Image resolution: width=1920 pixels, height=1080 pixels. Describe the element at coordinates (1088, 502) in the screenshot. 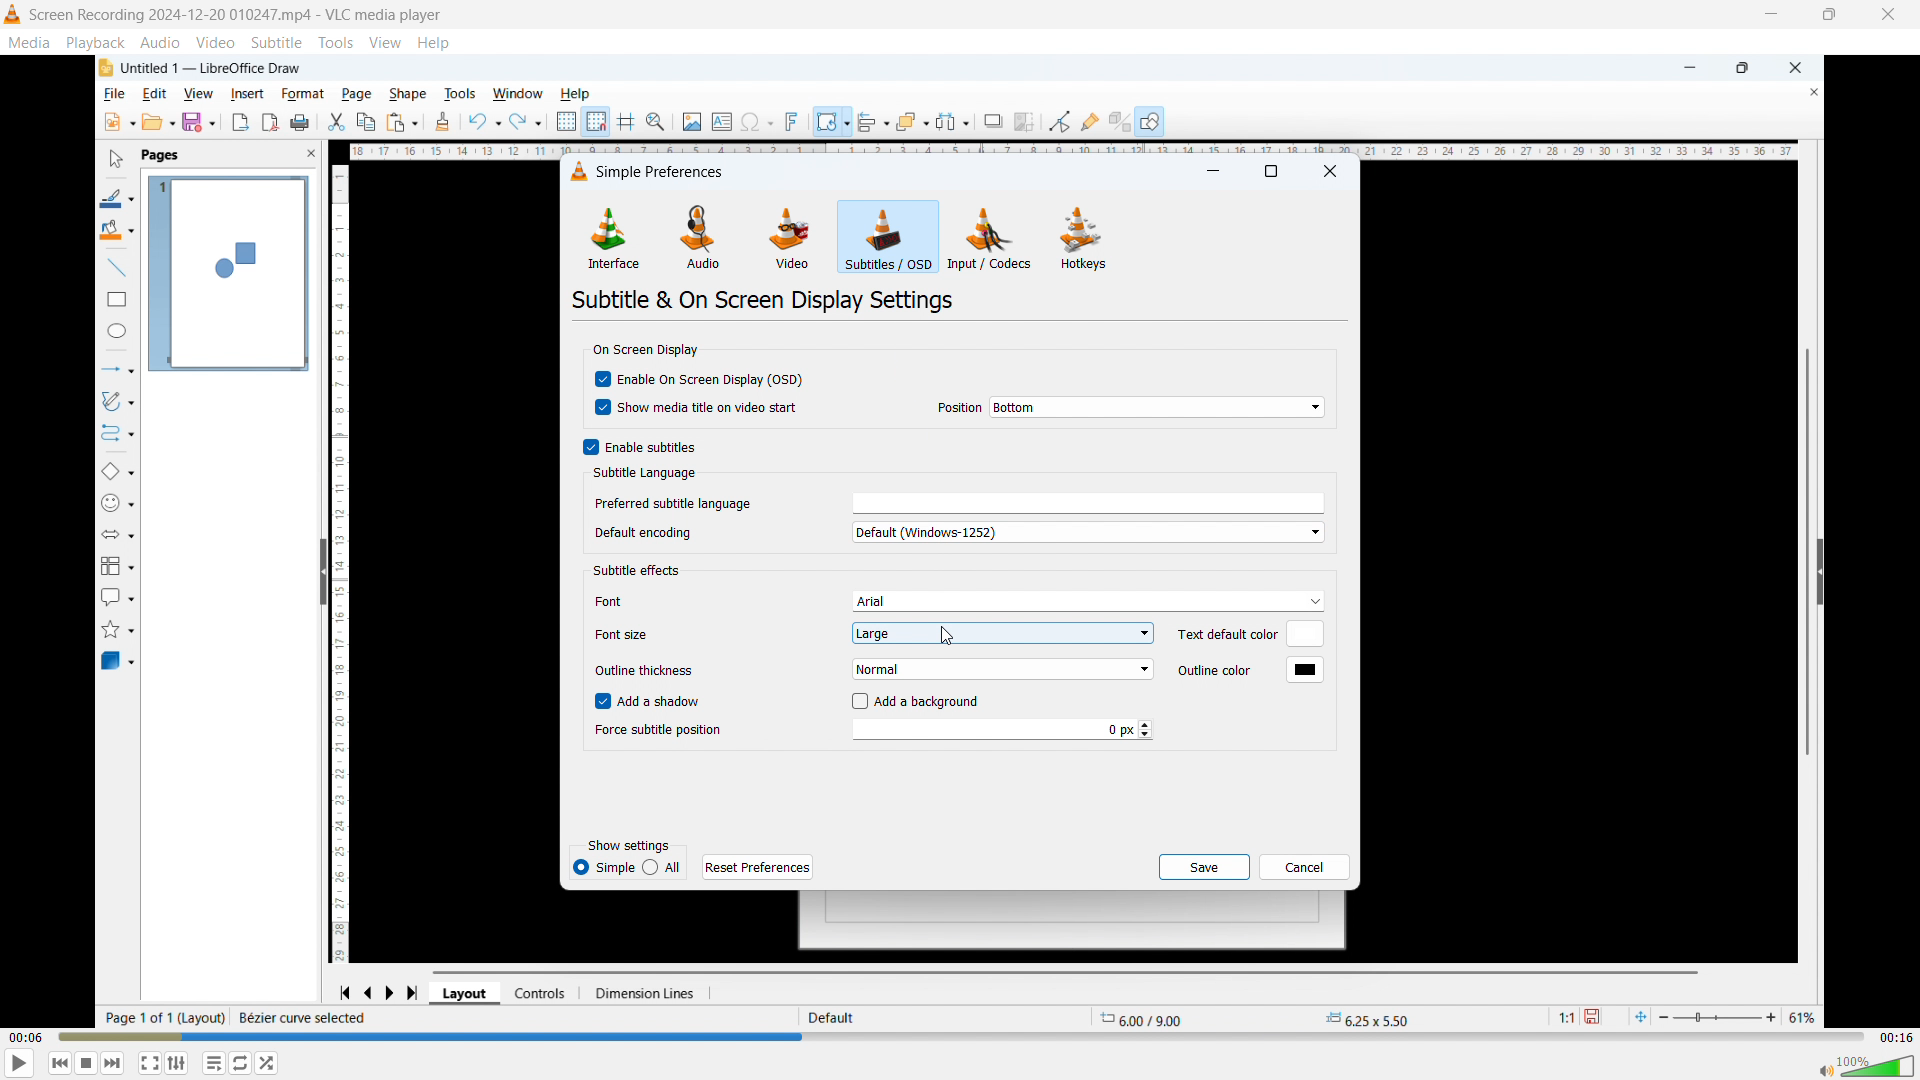

I see `Select preferred subtitle language ` at that location.